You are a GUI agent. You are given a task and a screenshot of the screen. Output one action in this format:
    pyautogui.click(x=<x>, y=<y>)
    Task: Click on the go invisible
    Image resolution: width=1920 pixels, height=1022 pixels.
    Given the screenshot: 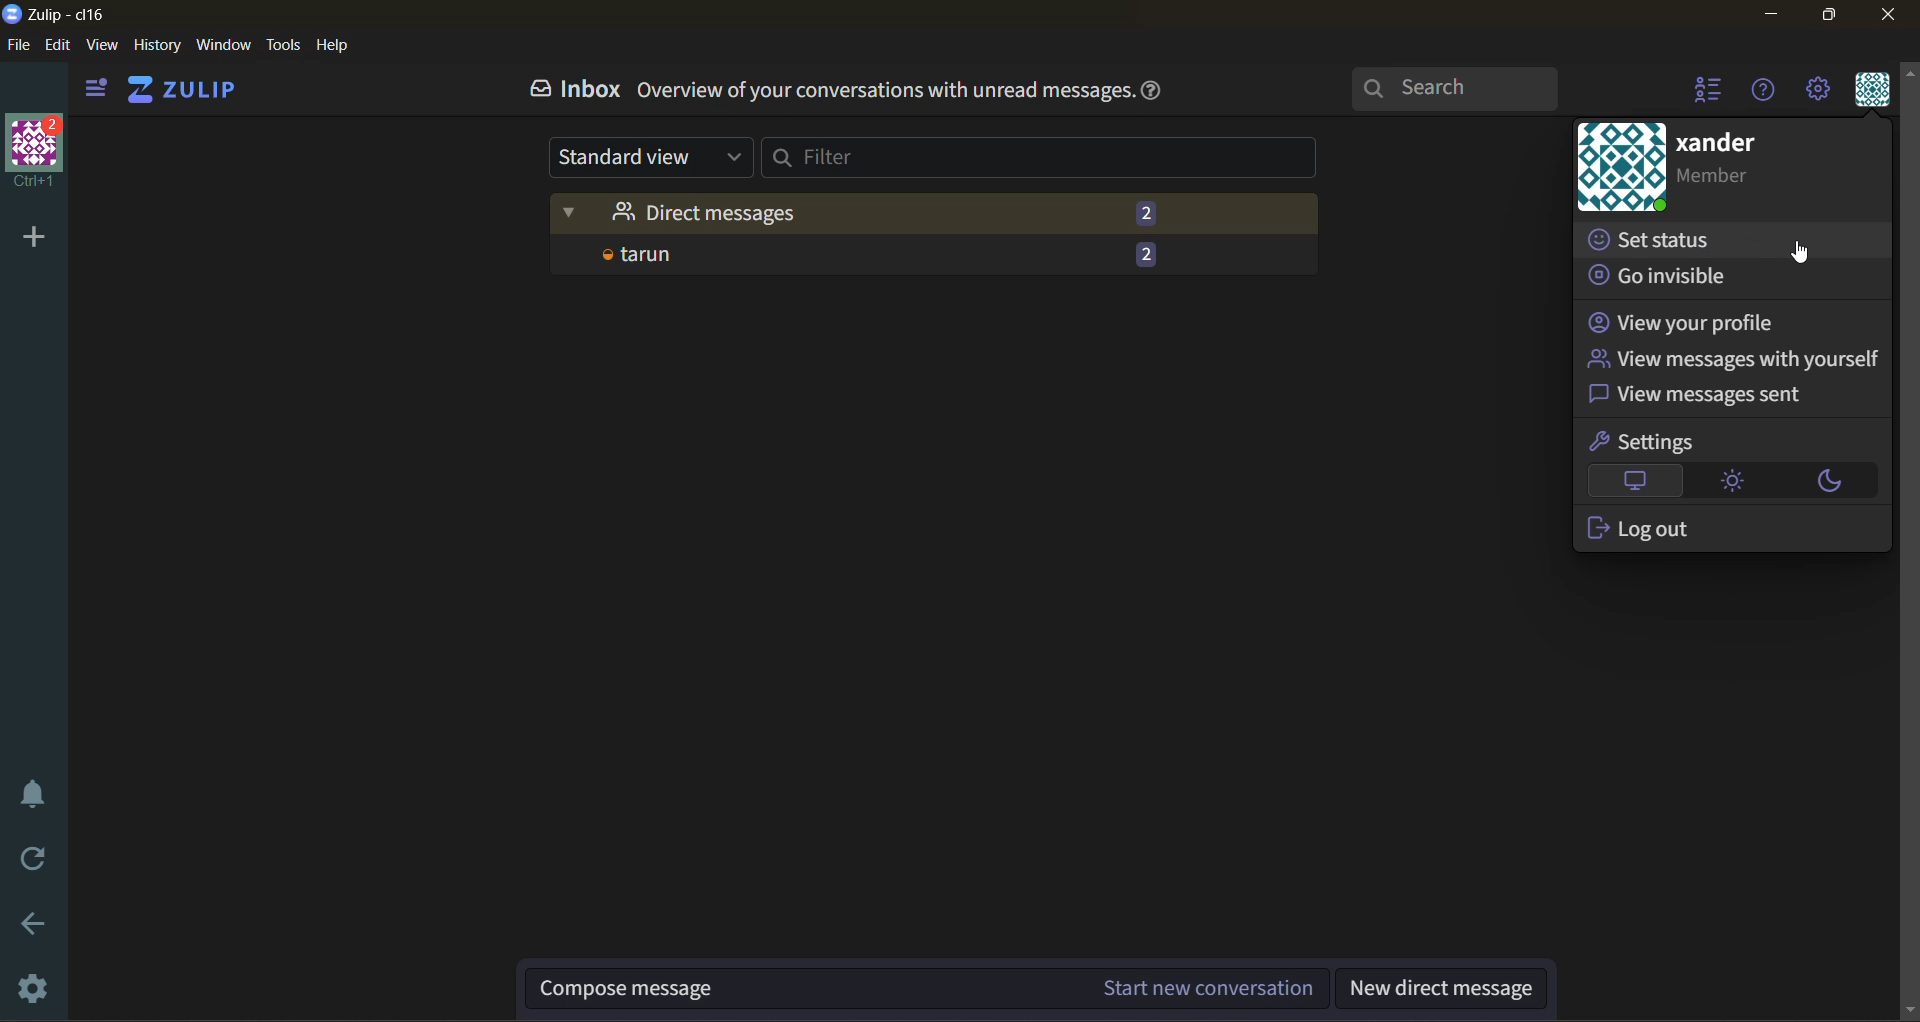 What is the action you would take?
    pyautogui.click(x=1675, y=277)
    